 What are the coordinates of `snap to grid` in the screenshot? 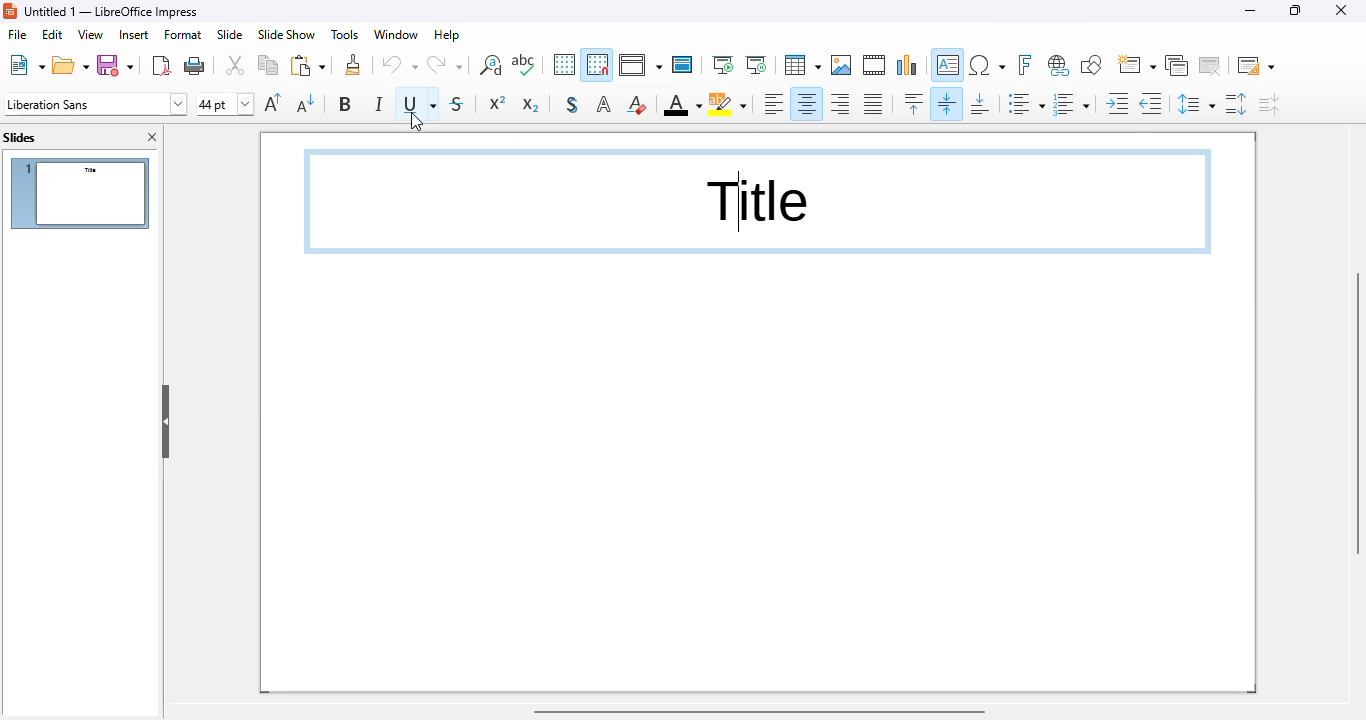 It's located at (598, 64).